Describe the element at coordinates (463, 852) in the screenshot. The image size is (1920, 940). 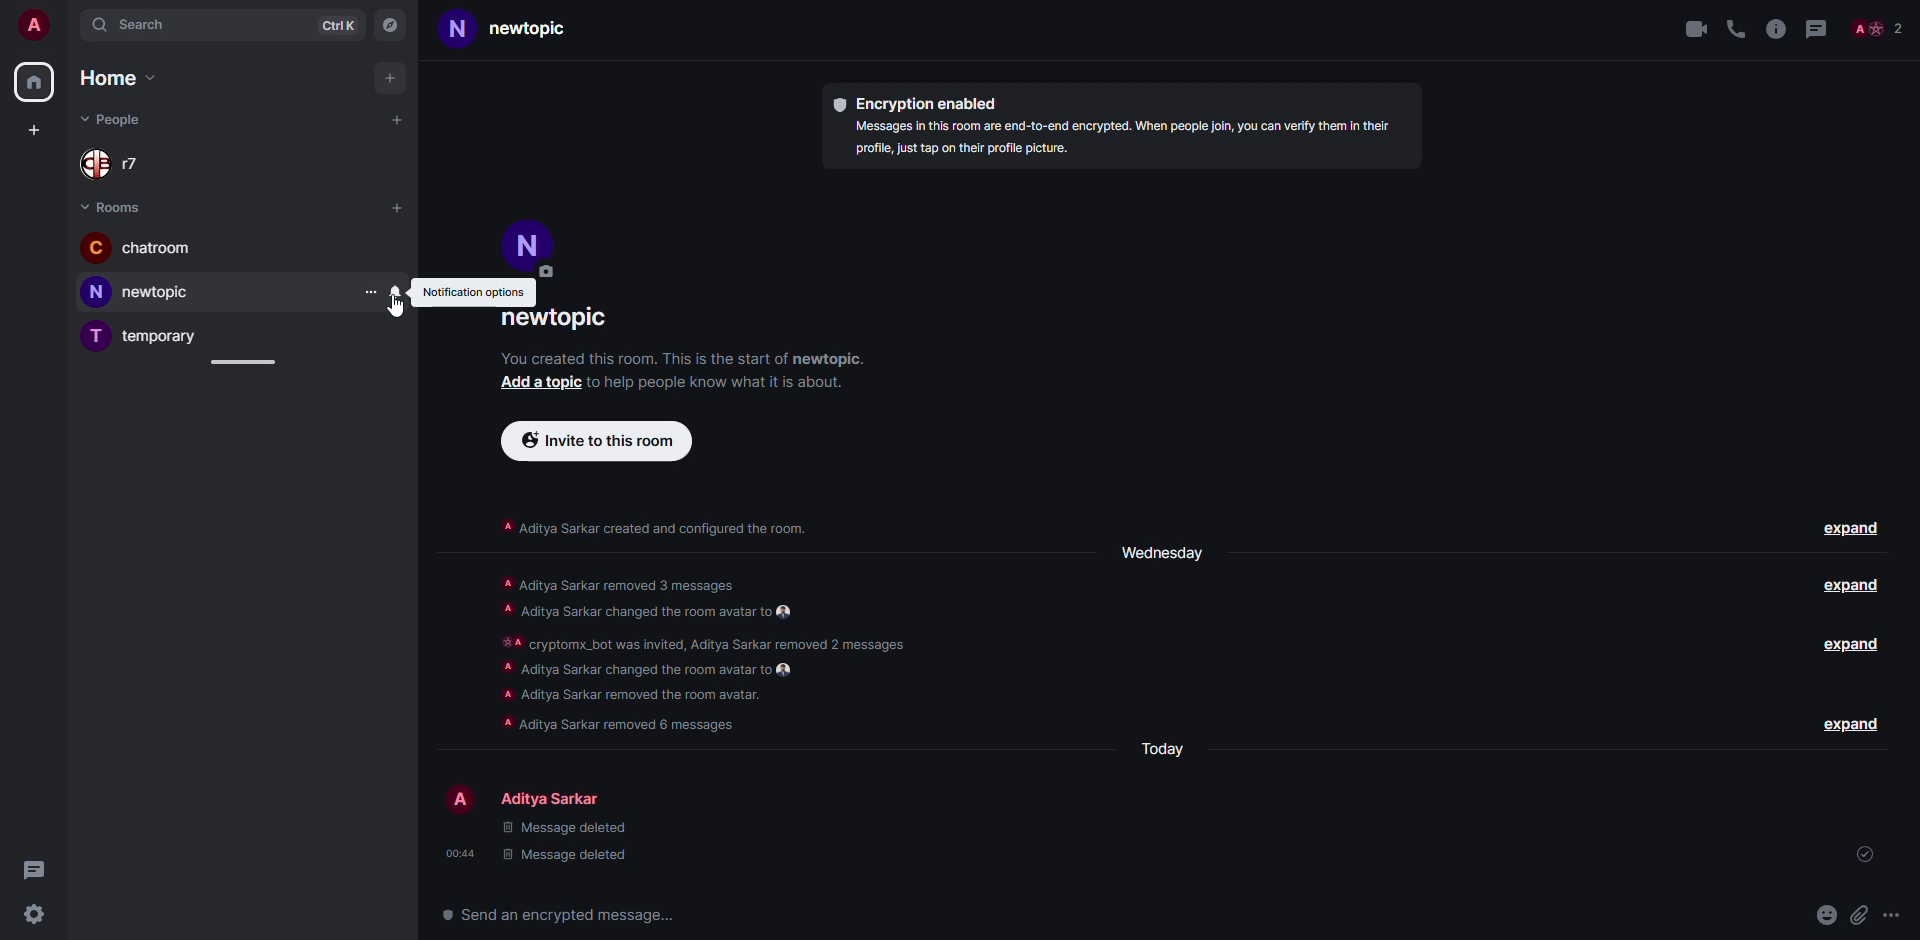
I see `time` at that location.